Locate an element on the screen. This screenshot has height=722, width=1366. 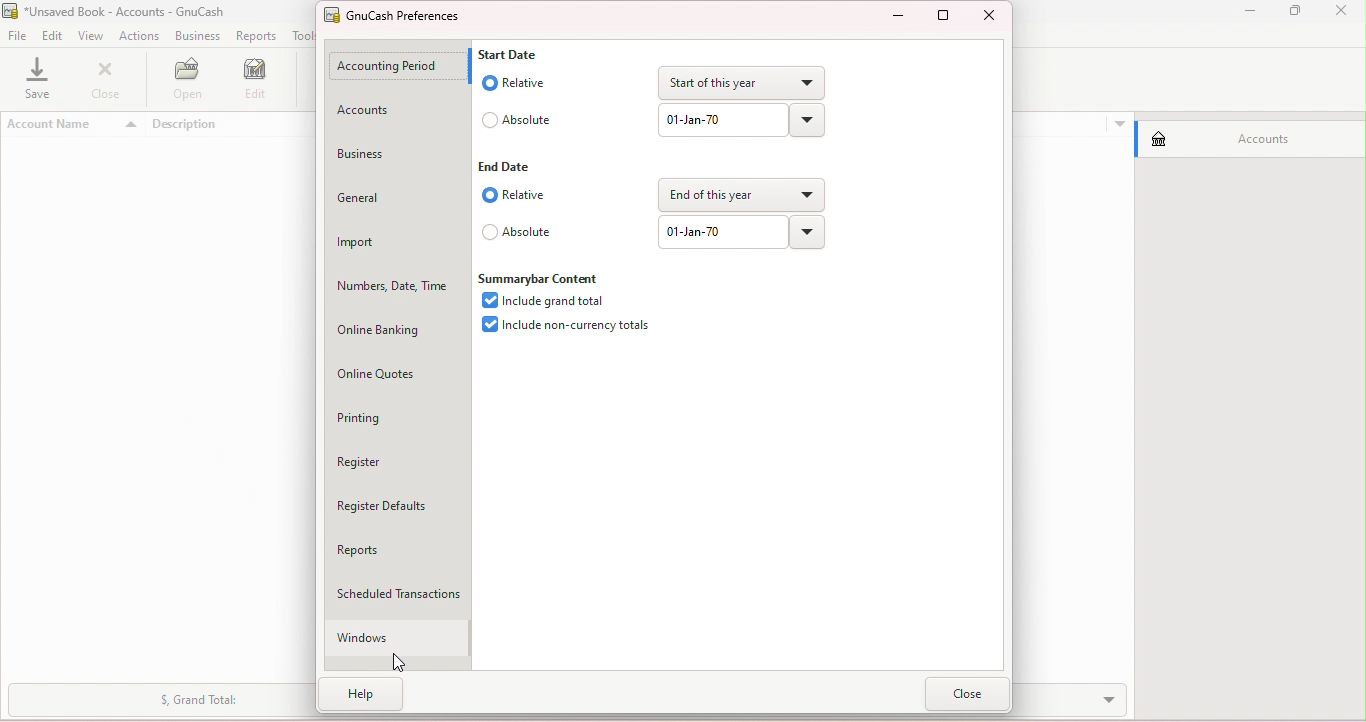
Open is located at coordinates (189, 82).